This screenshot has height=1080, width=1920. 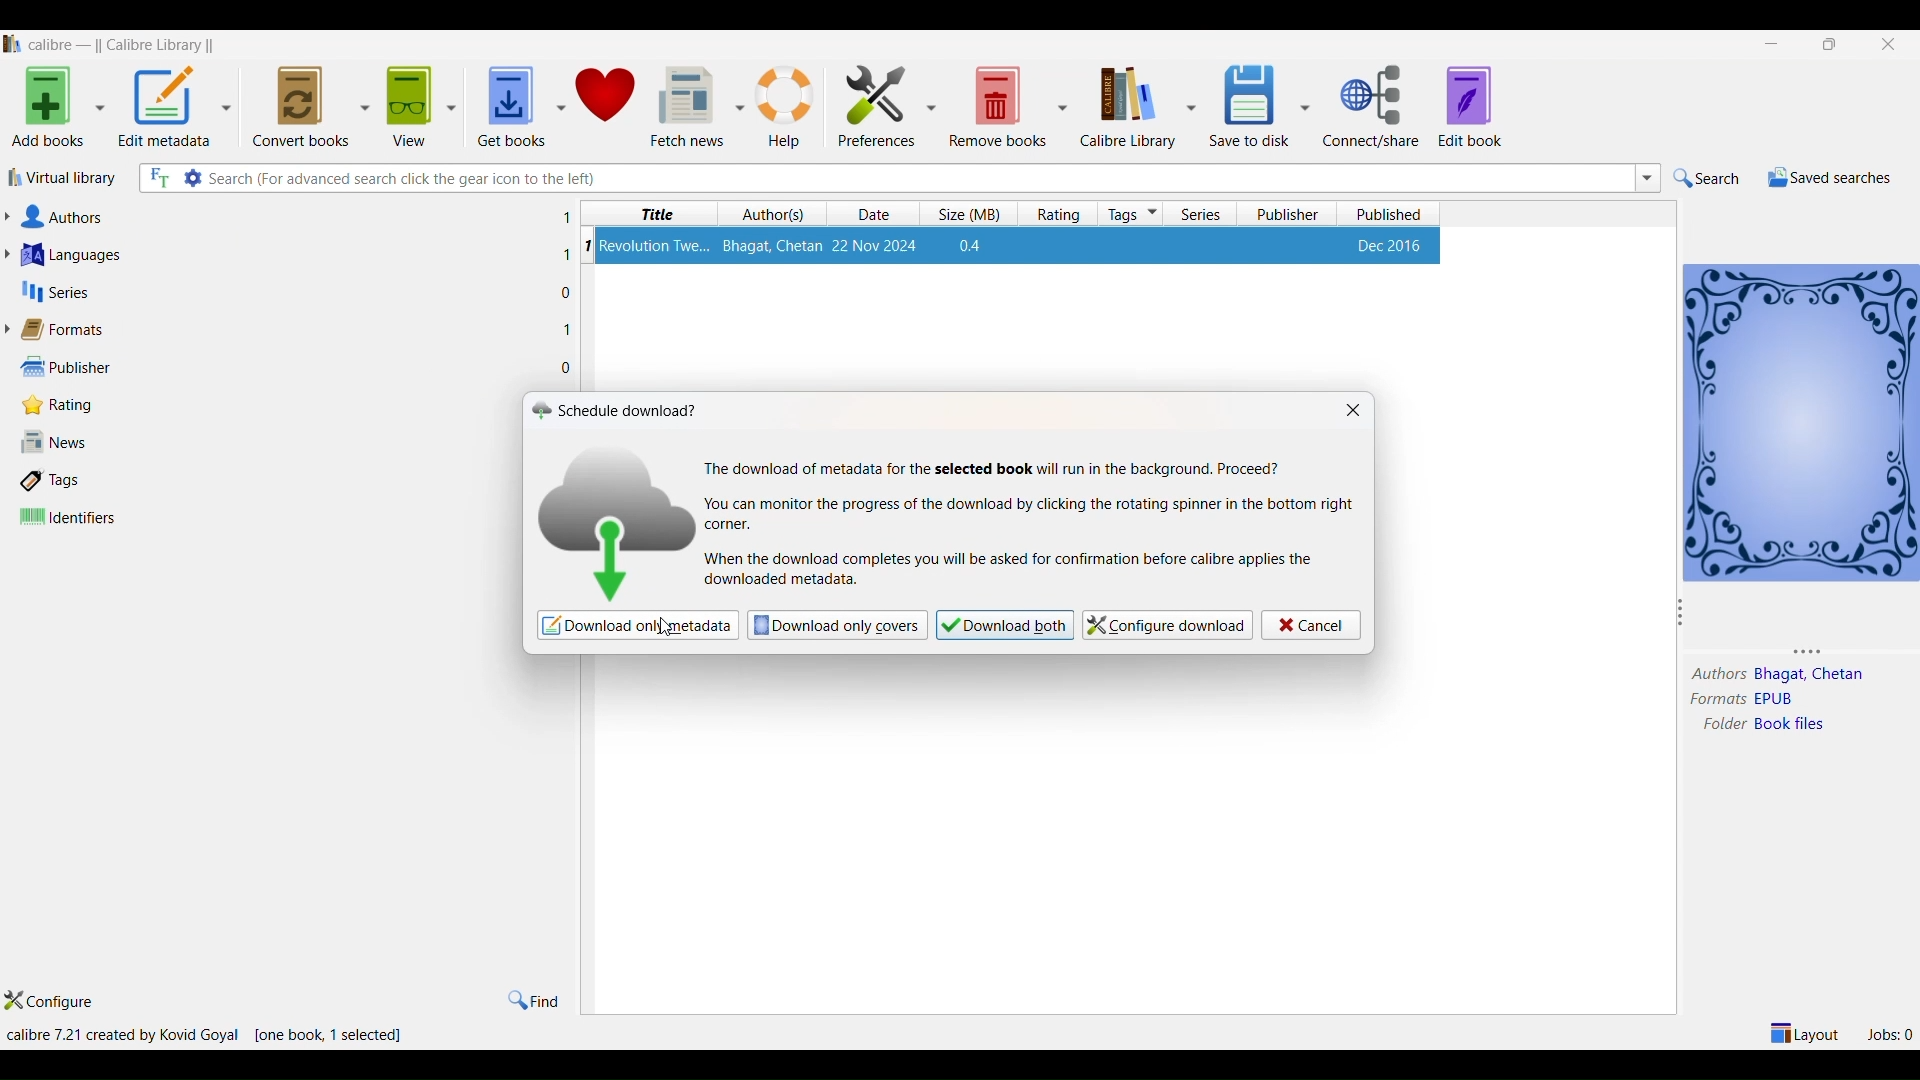 I want to click on calibre library, so click(x=1127, y=106).